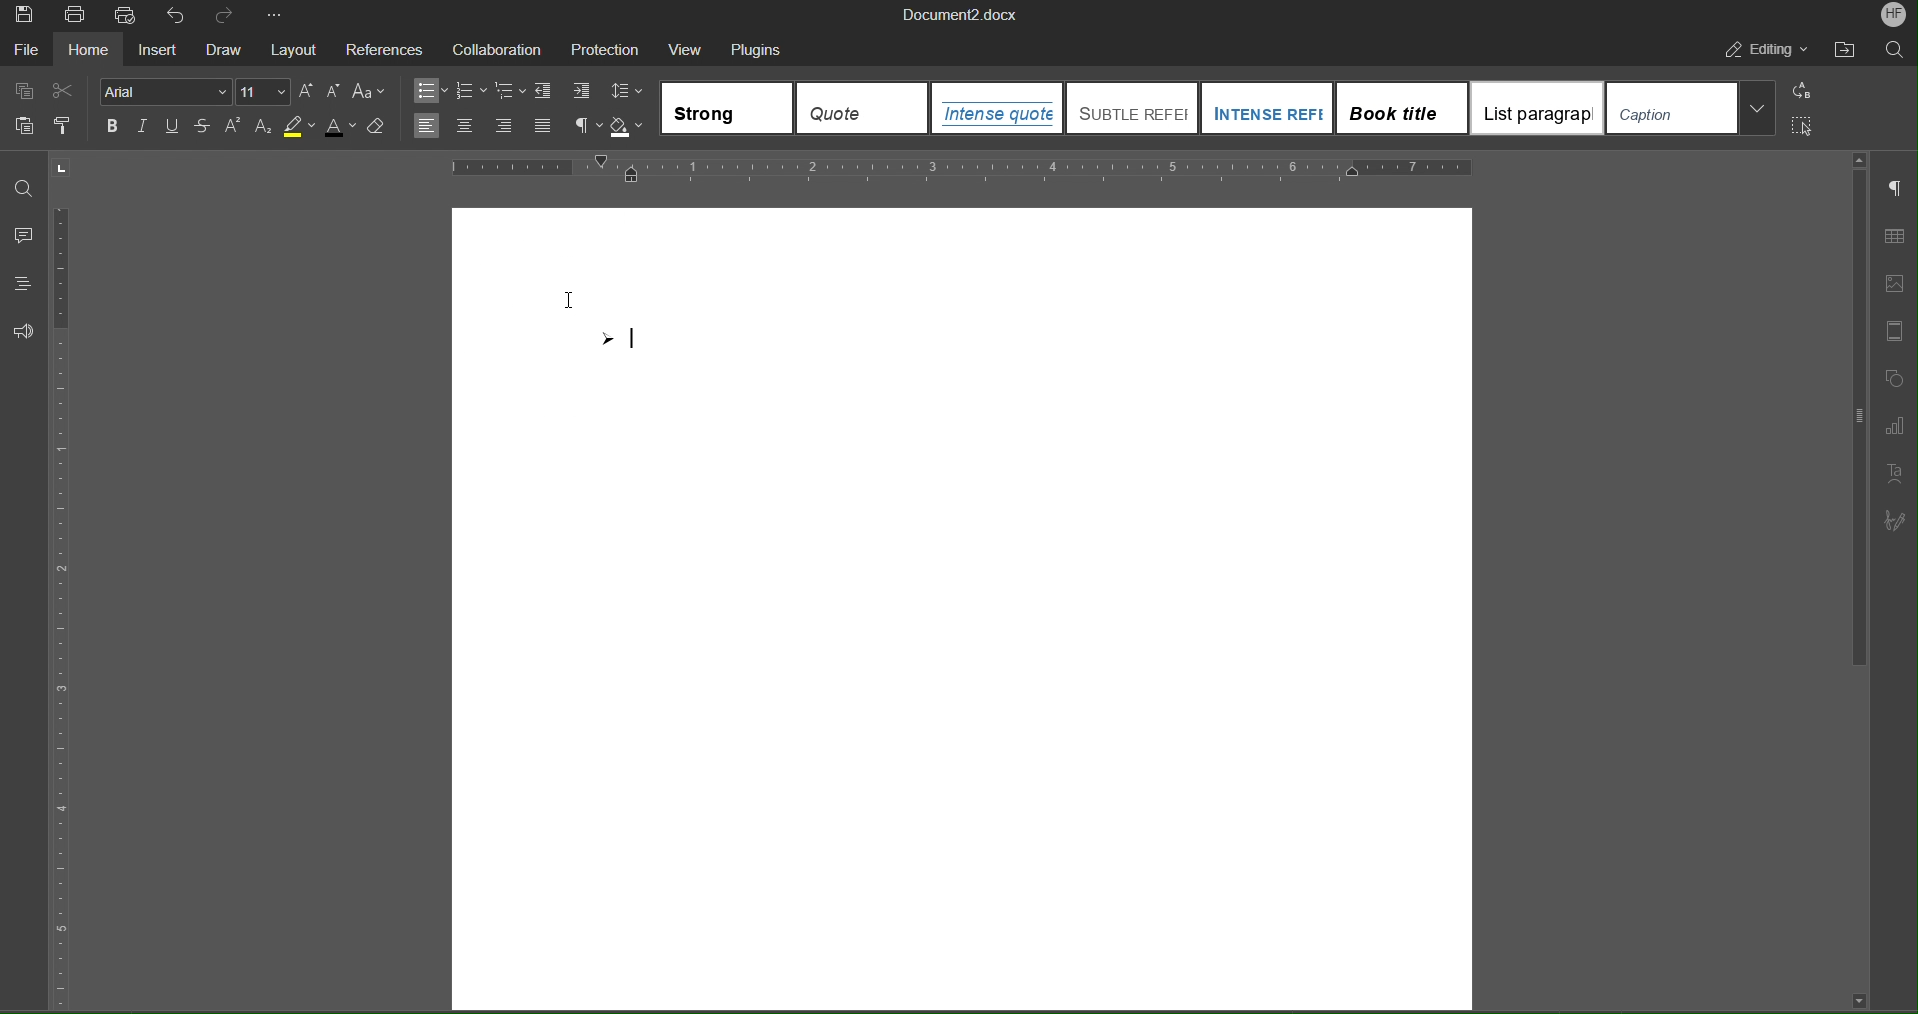 The image size is (1918, 1014). Describe the element at coordinates (1888, 330) in the screenshot. I see `Header/Footer` at that location.